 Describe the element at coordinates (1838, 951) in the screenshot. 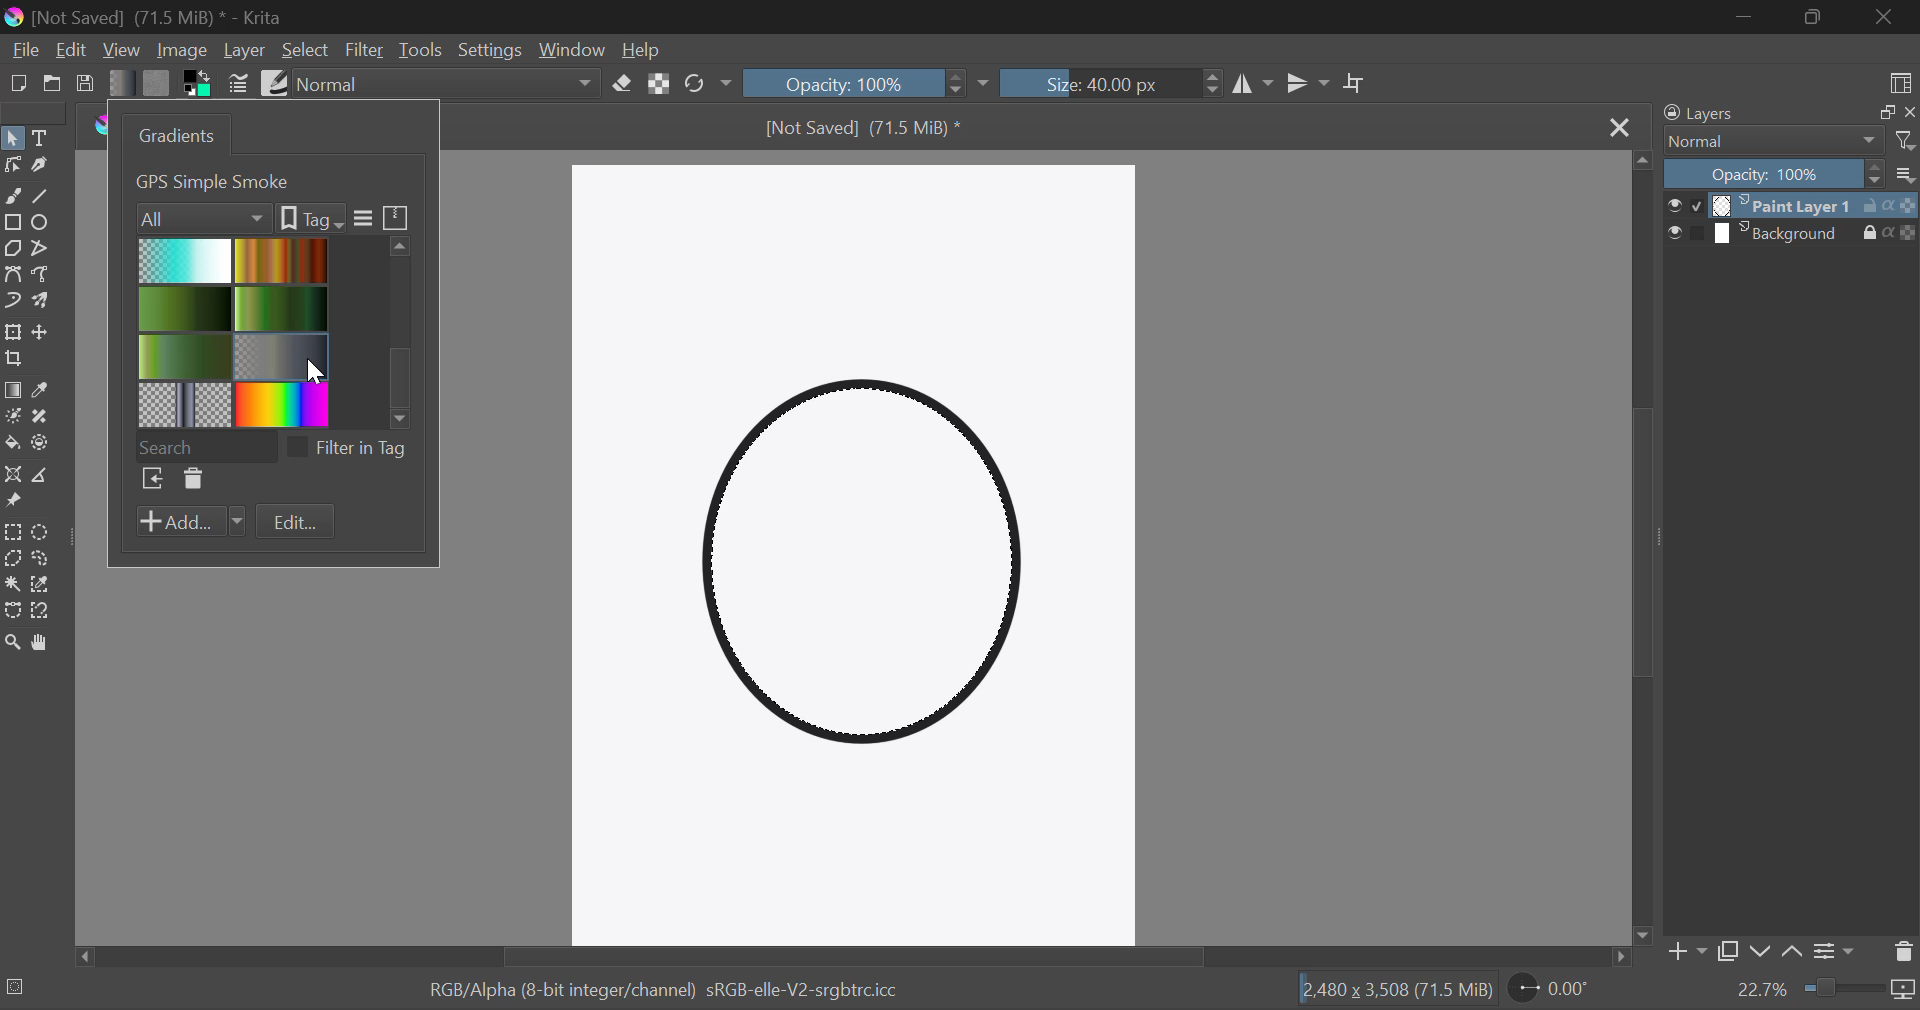

I see `Settings` at that location.